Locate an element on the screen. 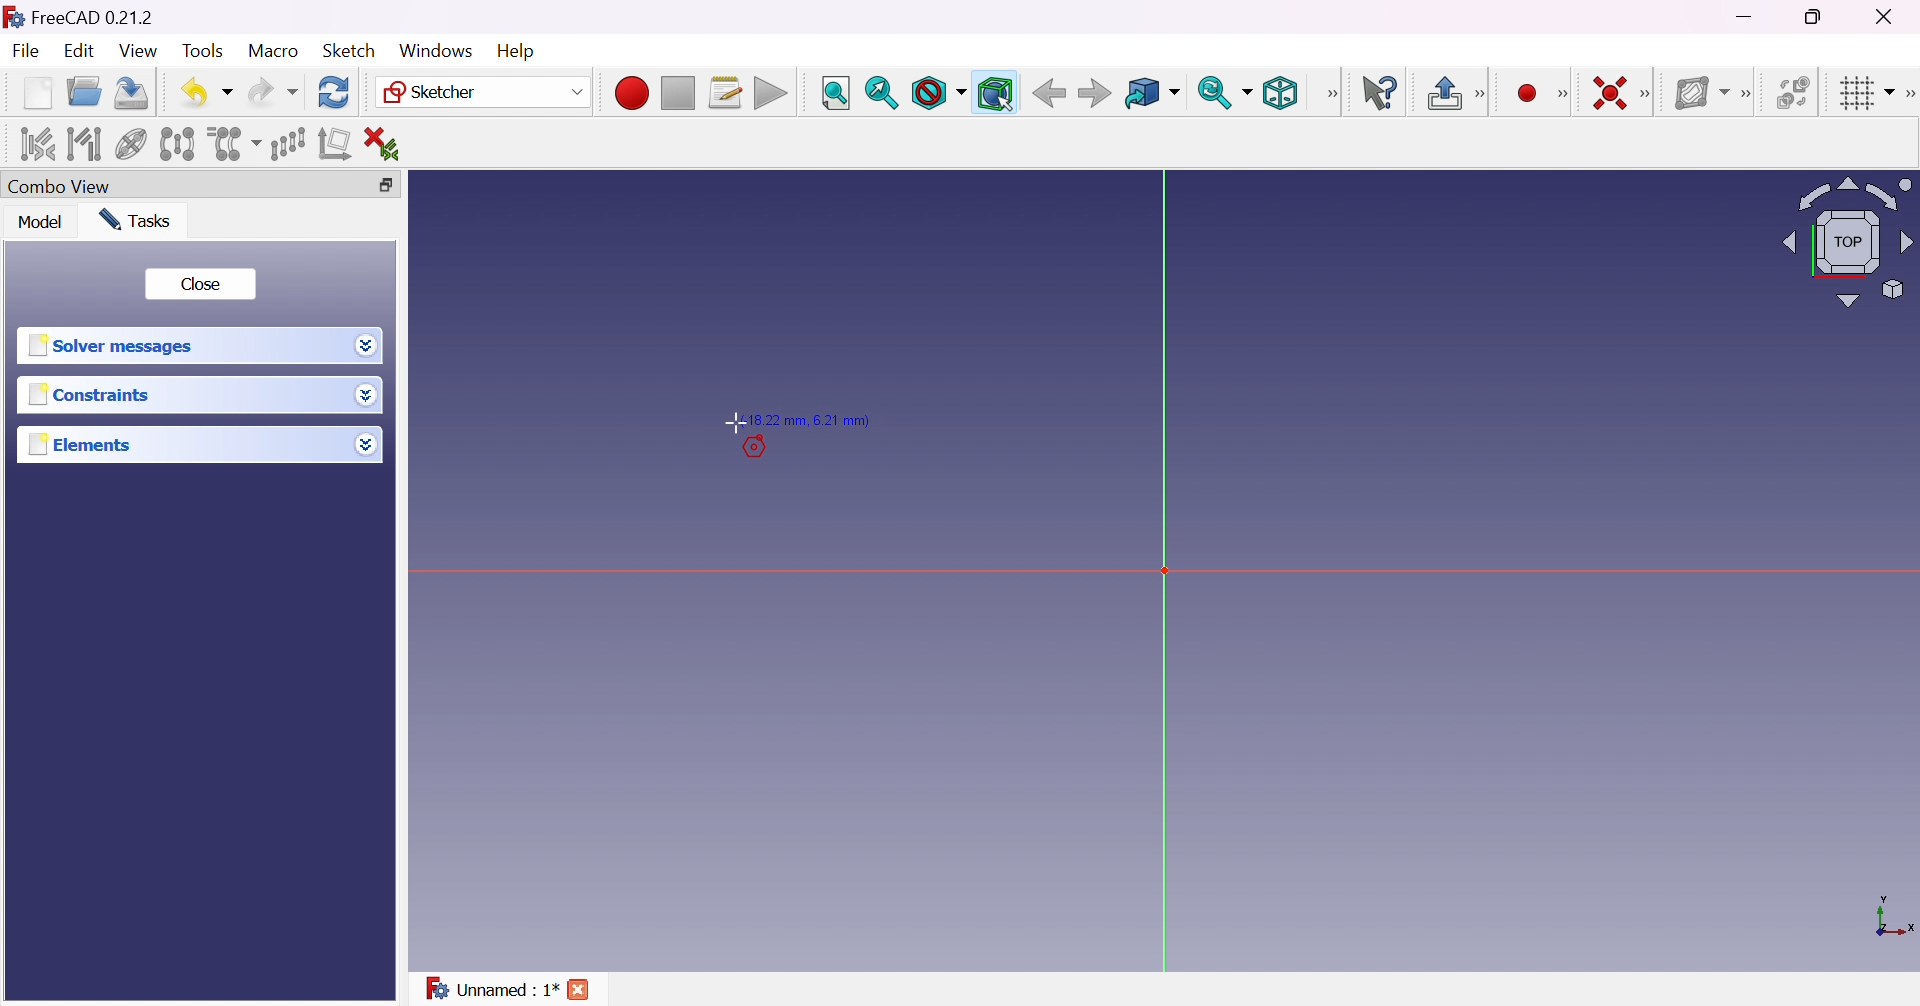 Image resolution: width=1920 pixels, height=1006 pixels. Execute macro is located at coordinates (771, 95).